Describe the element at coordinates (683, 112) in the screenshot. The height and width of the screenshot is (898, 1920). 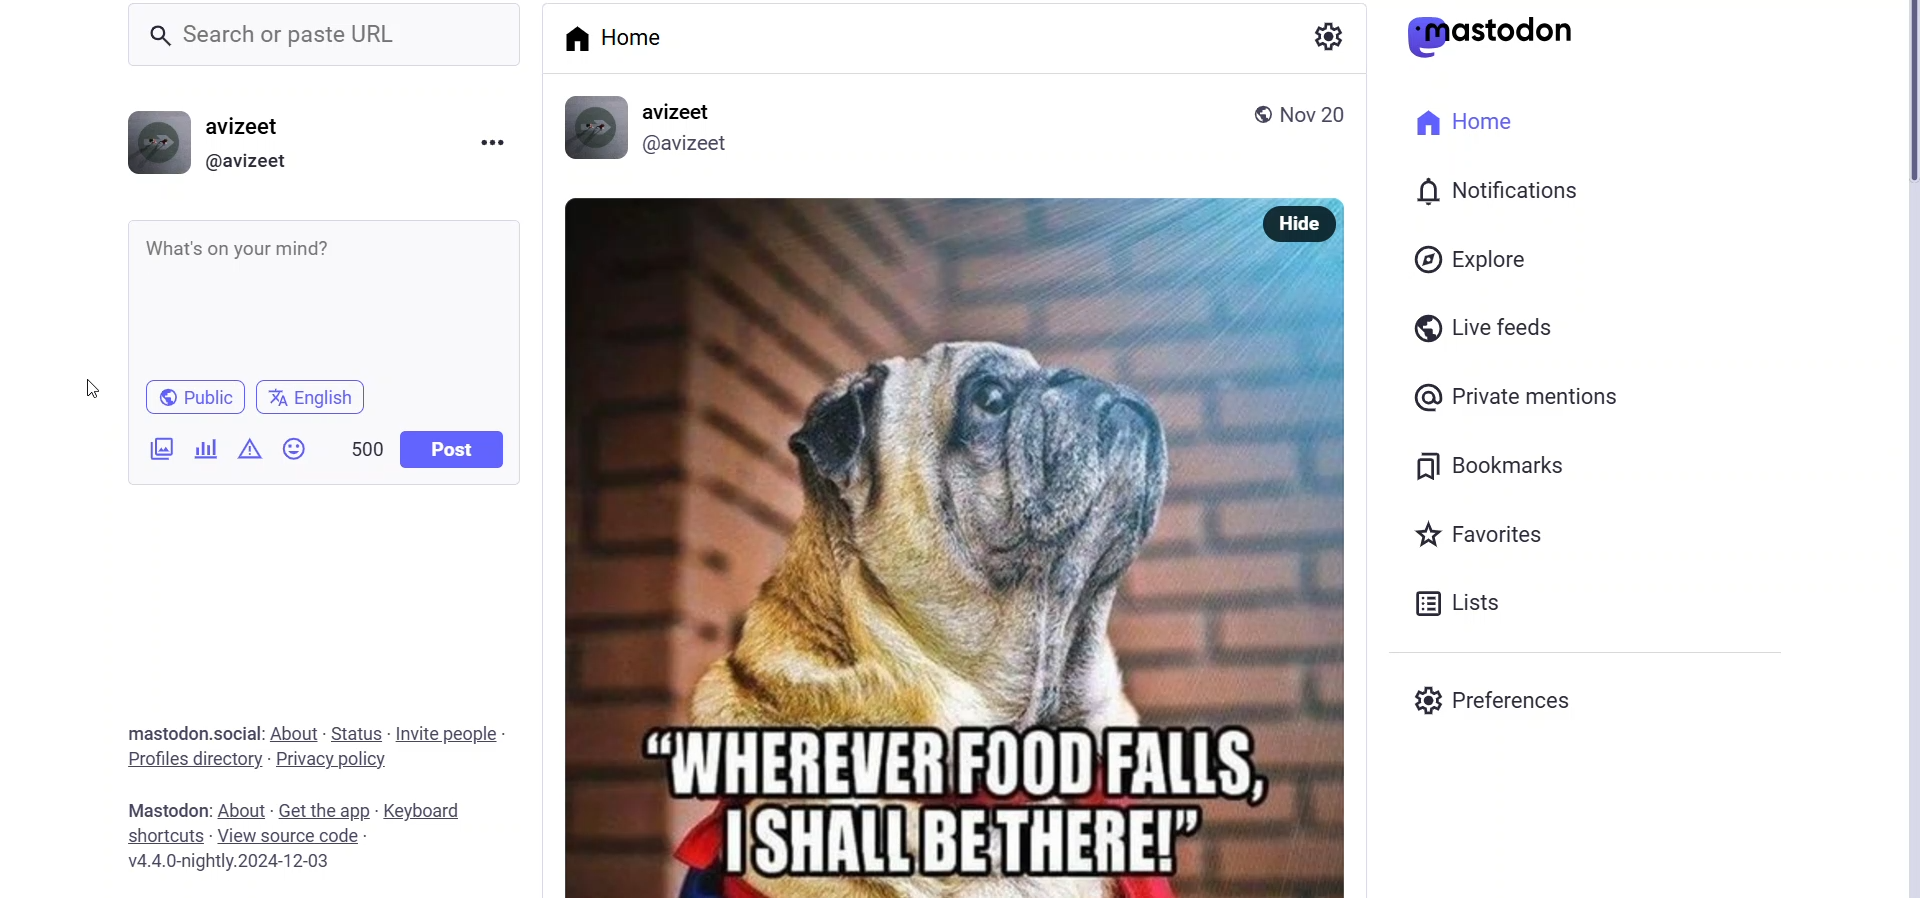
I see `avizeet` at that location.